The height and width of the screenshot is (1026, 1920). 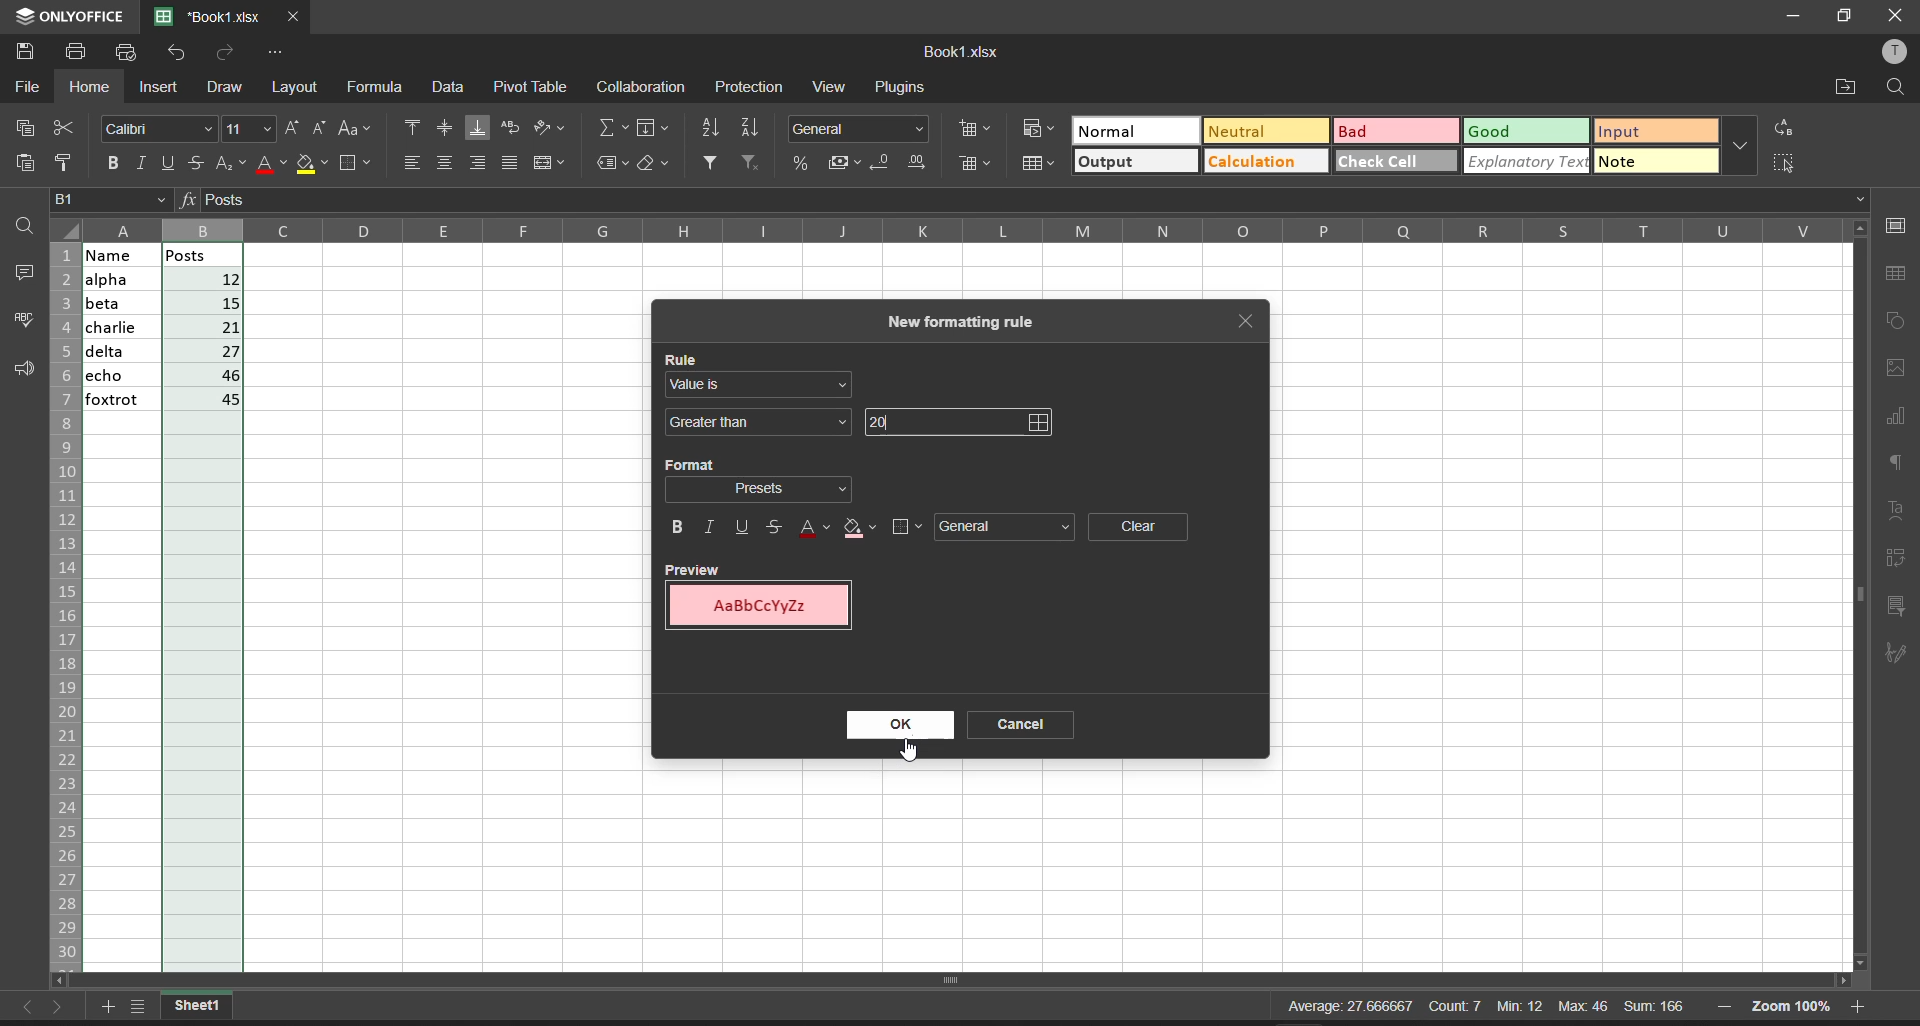 What do you see at coordinates (1795, 15) in the screenshot?
I see `minimize` at bounding box center [1795, 15].